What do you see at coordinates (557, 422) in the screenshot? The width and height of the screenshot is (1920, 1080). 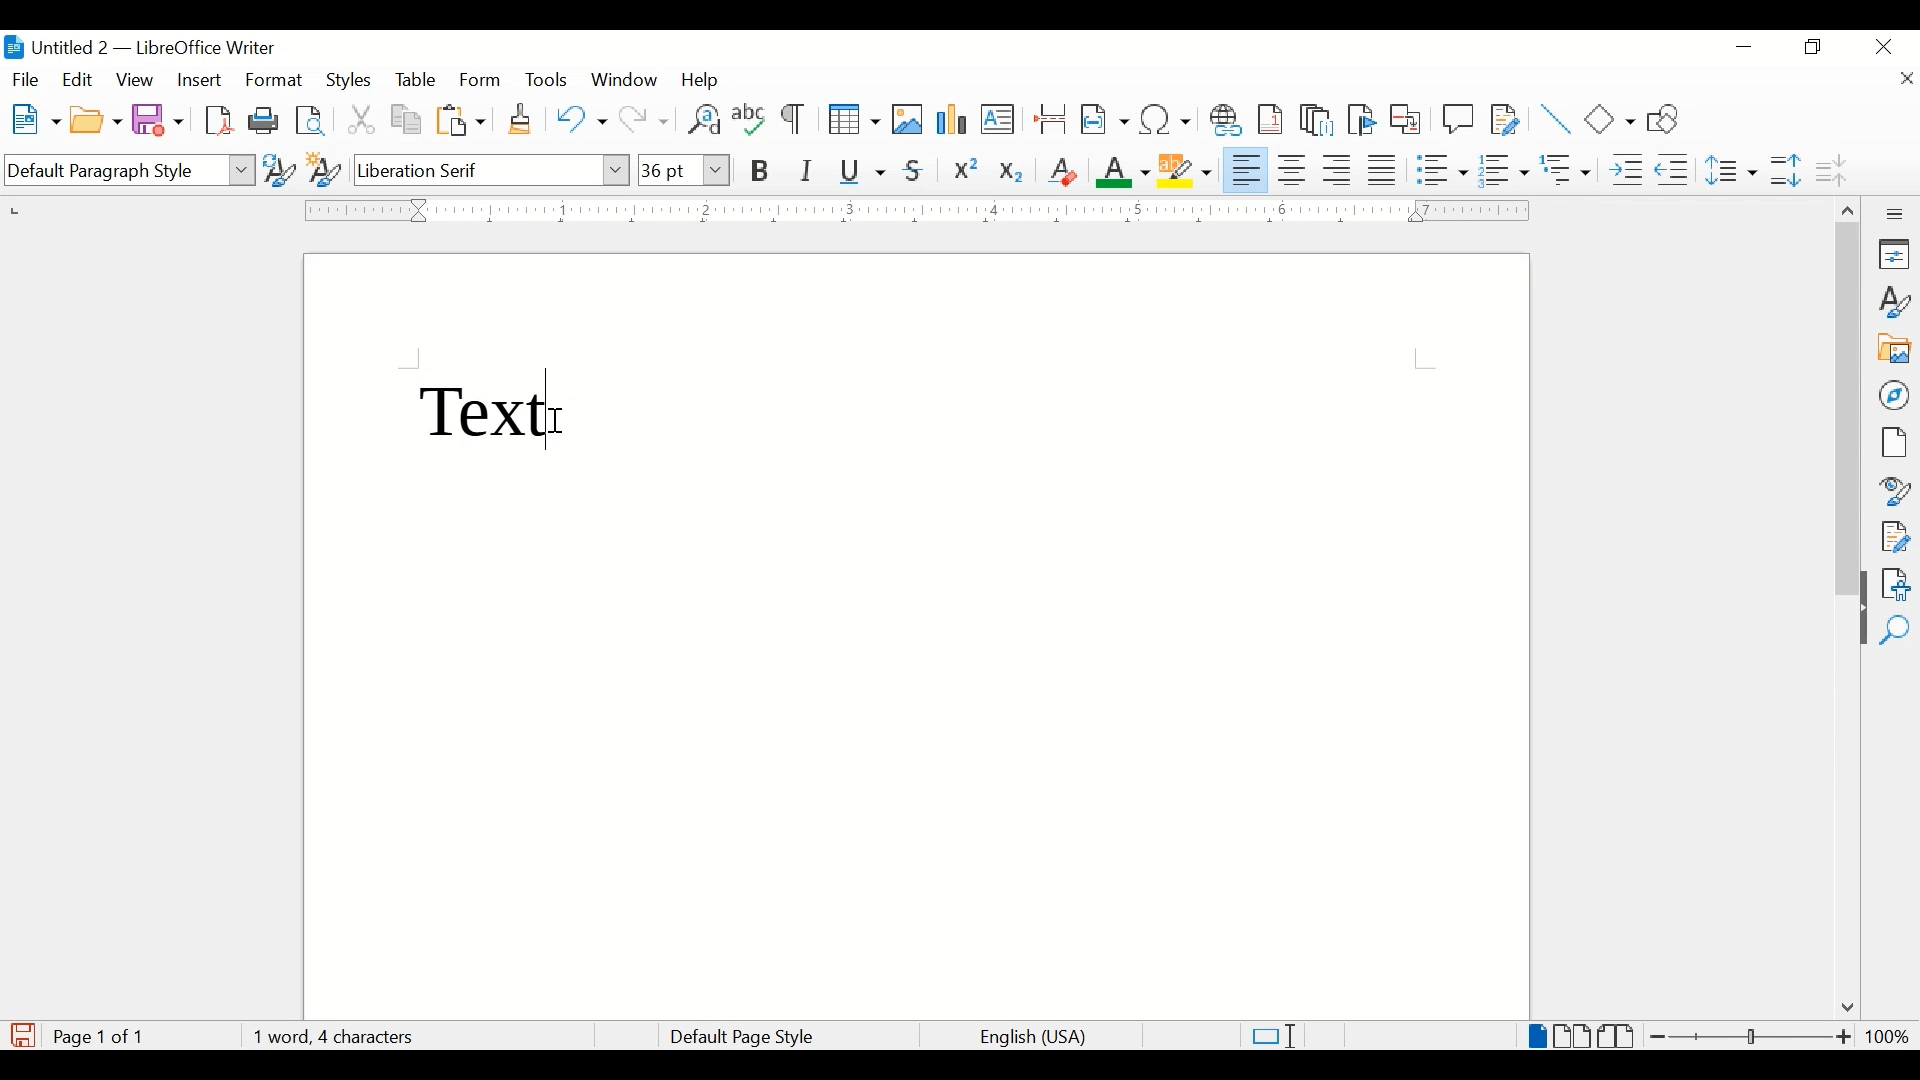 I see `cursor` at bounding box center [557, 422].